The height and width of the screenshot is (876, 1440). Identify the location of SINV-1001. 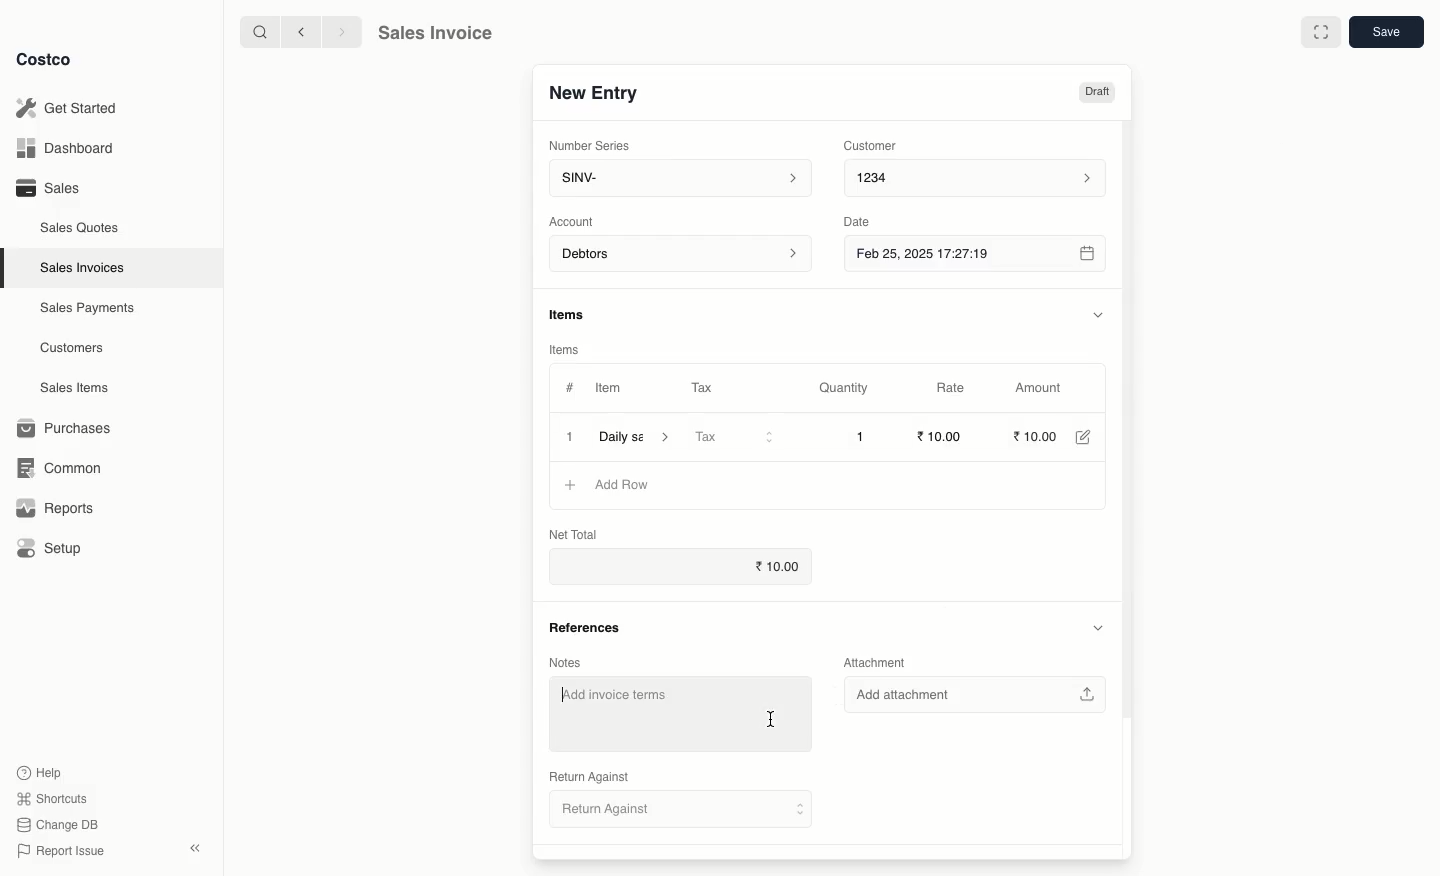
(603, 92).